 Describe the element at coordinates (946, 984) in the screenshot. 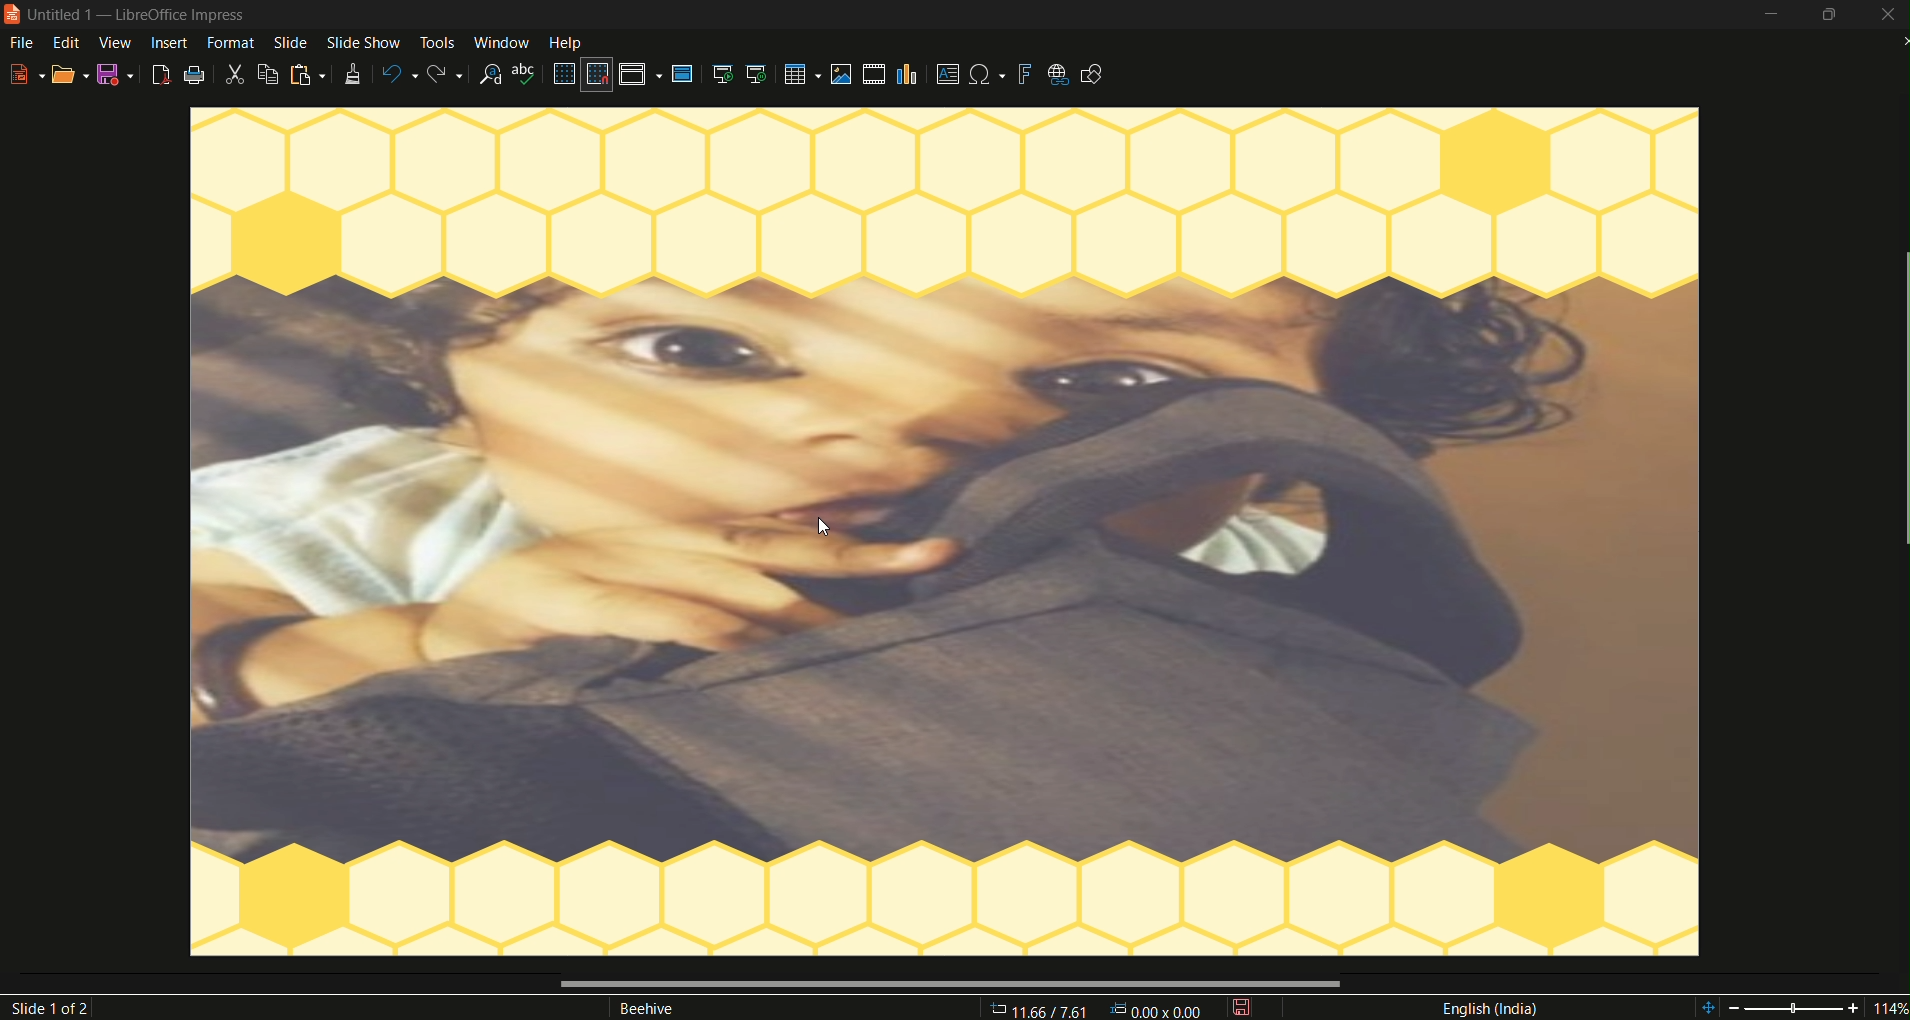

I see `scrollbar` at that location.